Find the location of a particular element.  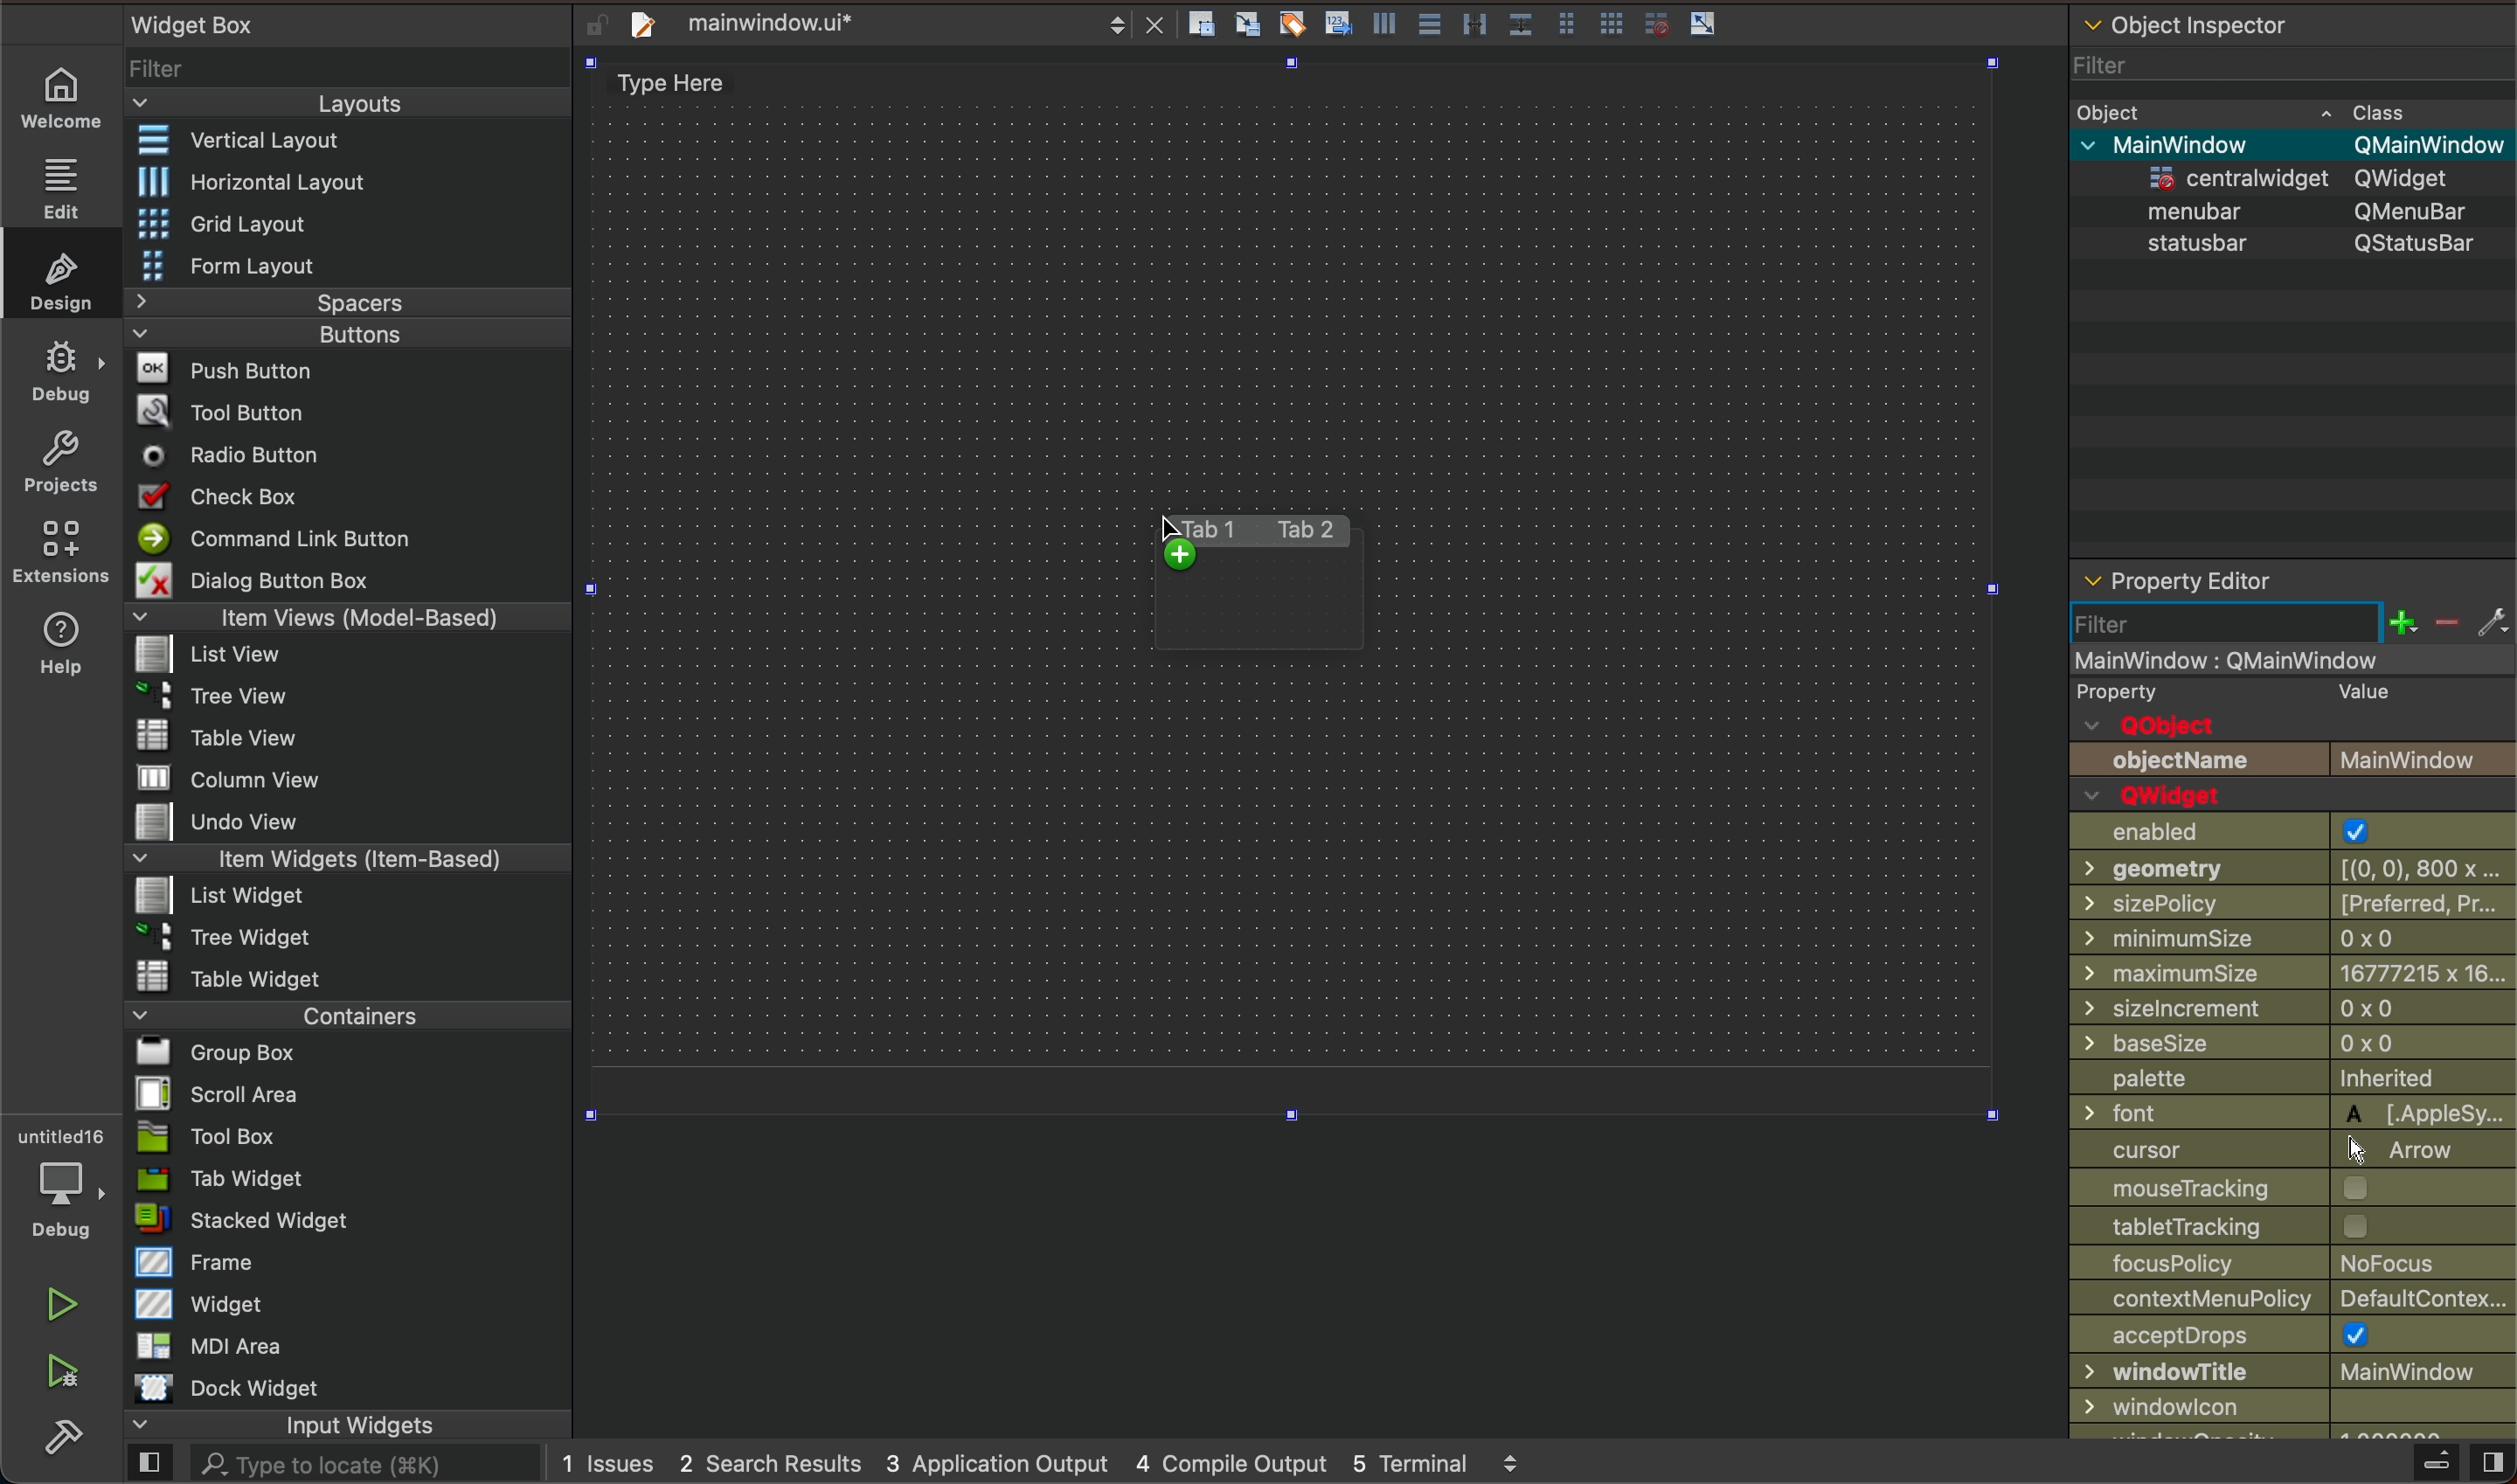

design is located at coordinates (60, 275).